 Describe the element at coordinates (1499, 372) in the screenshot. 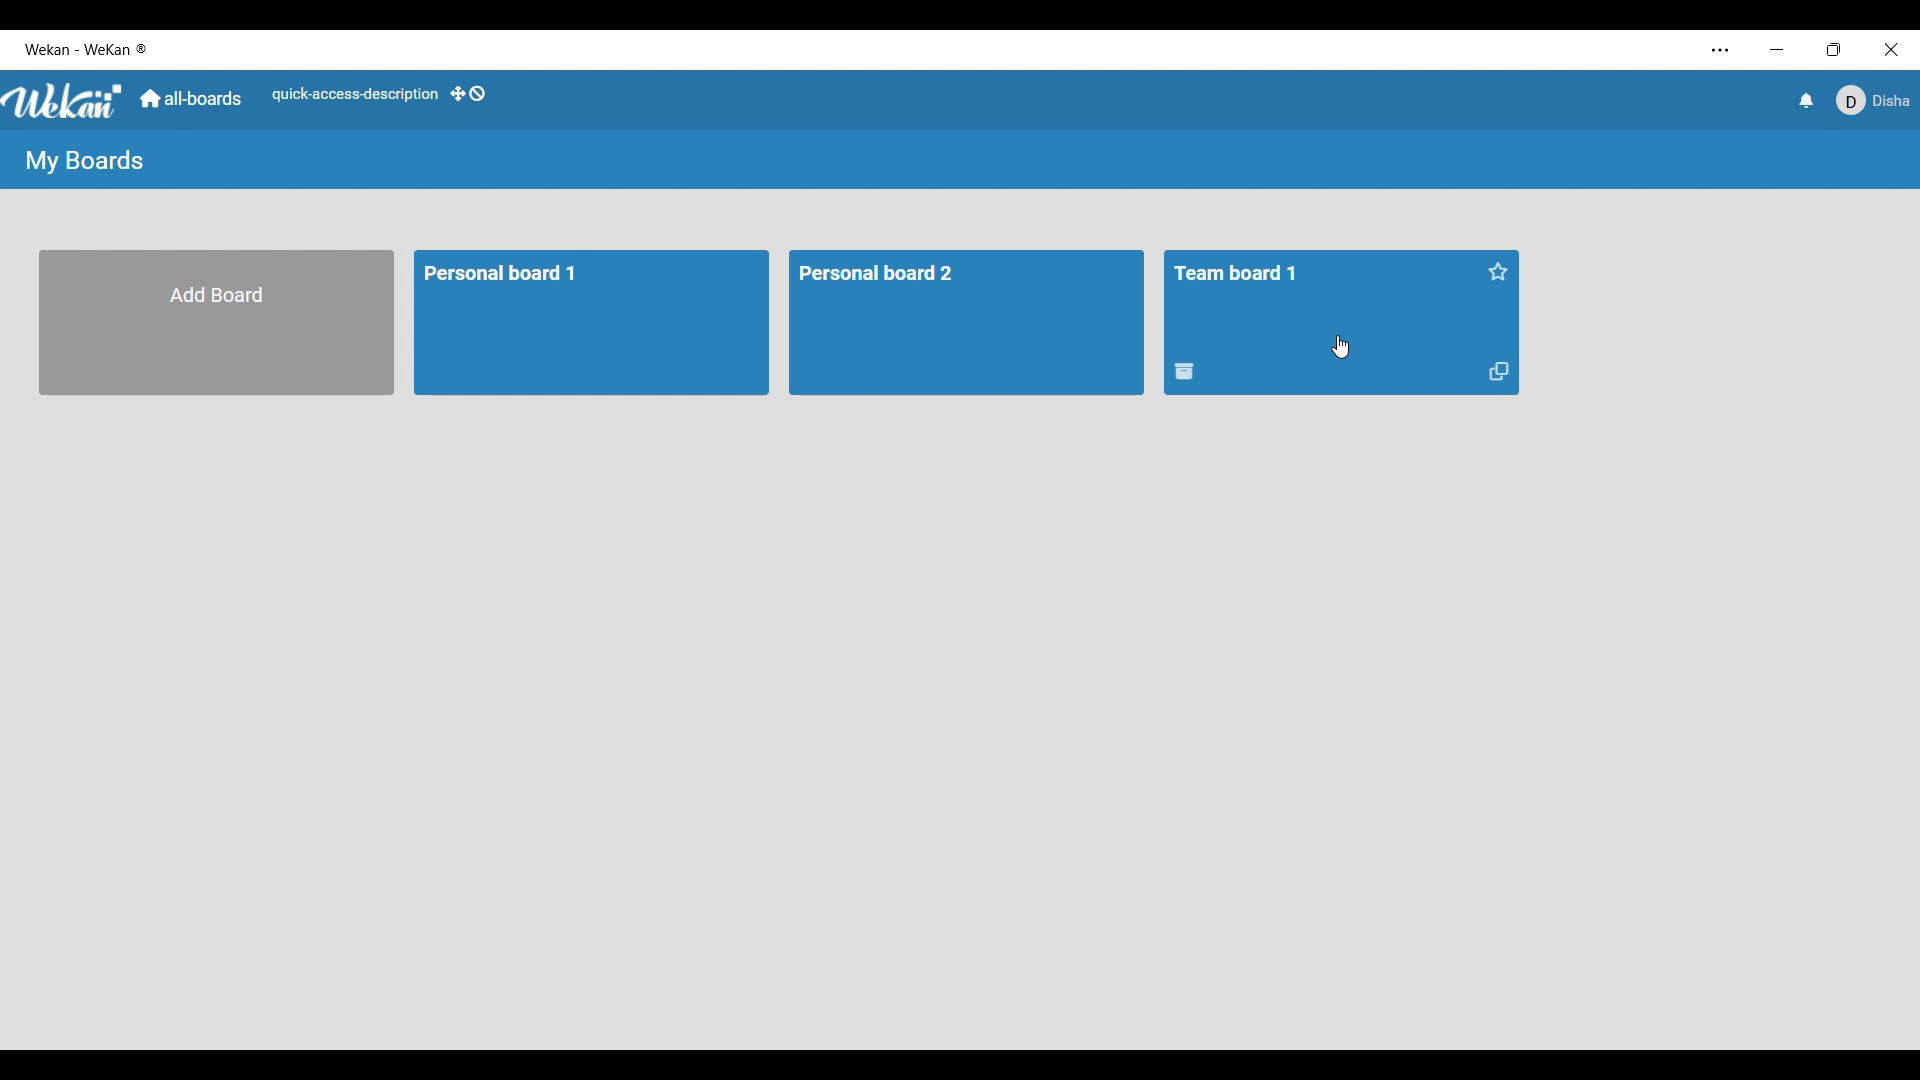

I see `Duplicate board` at that location.